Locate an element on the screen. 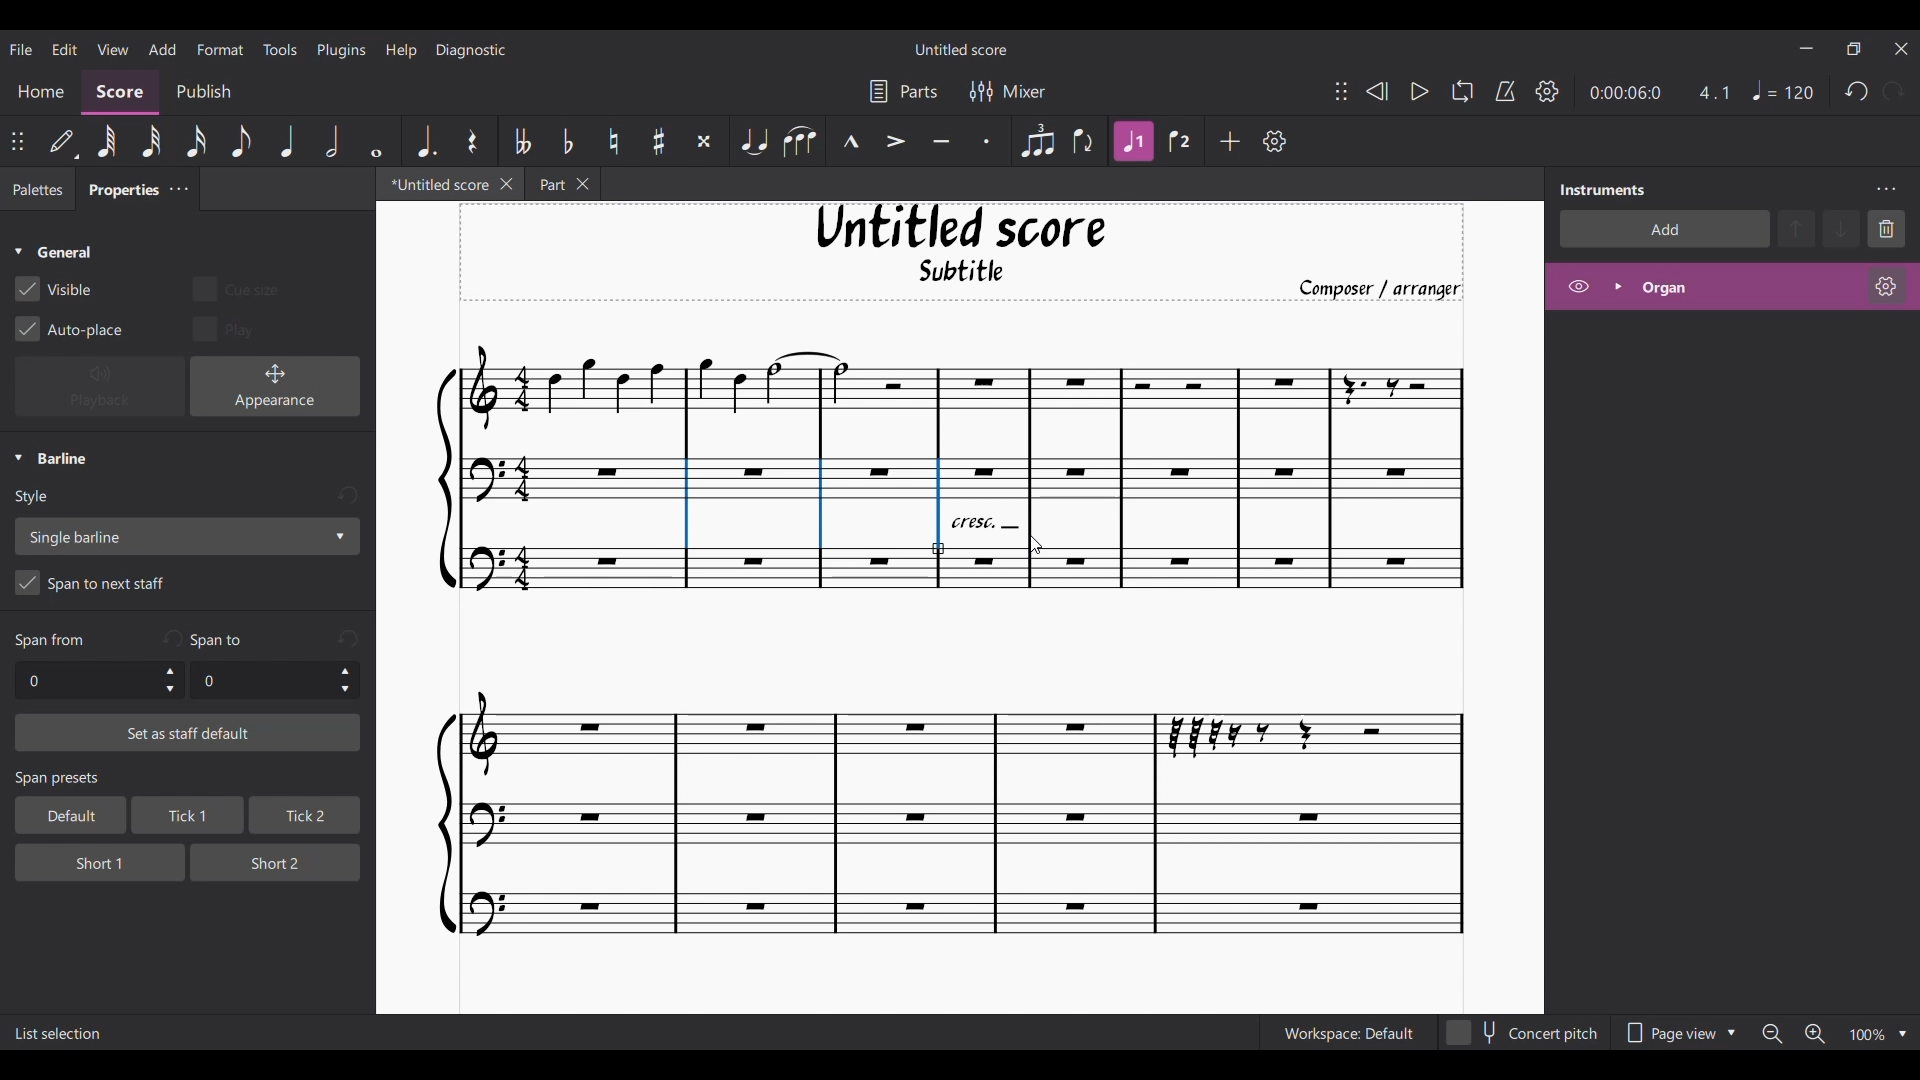 This screenshot has height=1080, width=1920. single barline is located at coordinates (186, 536).